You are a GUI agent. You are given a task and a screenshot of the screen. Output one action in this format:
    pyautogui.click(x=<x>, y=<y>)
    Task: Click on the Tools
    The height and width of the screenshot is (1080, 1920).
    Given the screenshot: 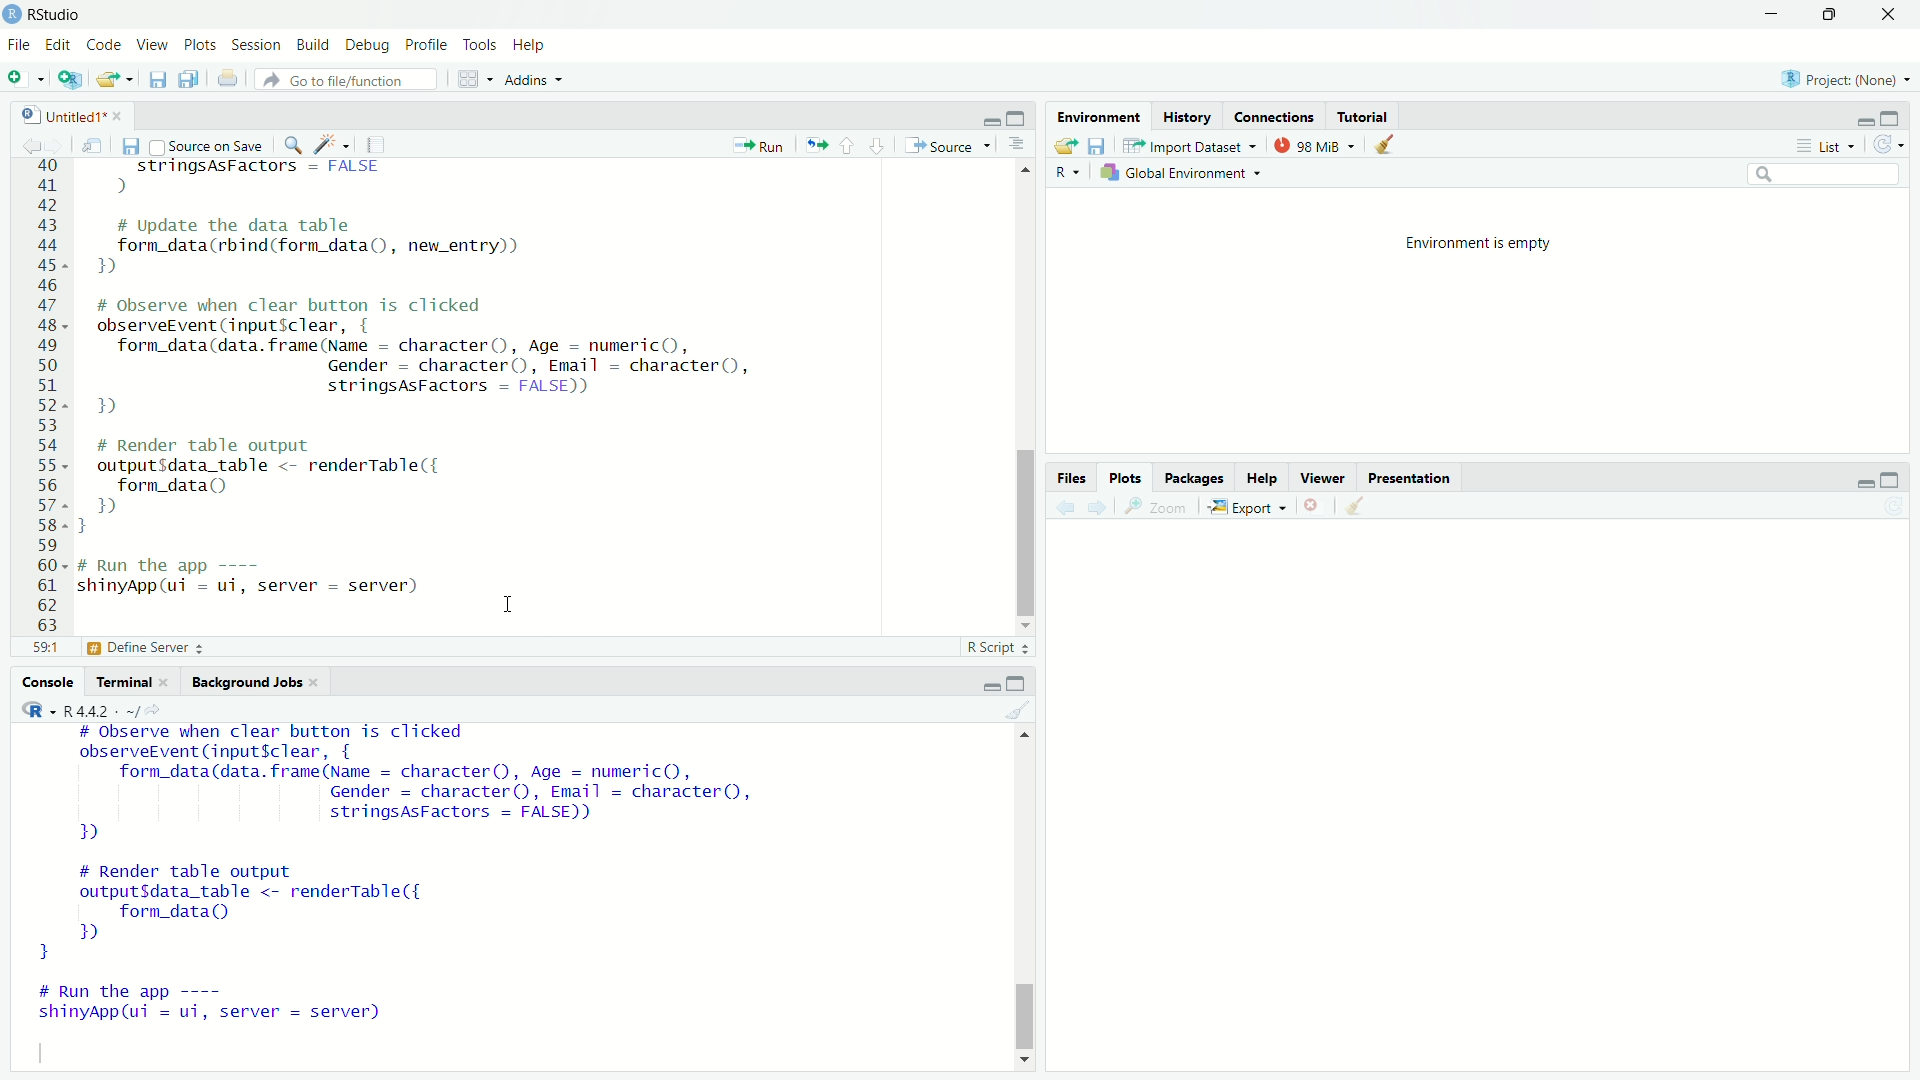 What is the action you would take?
    pyautogui.click(x=480, y=44)
    